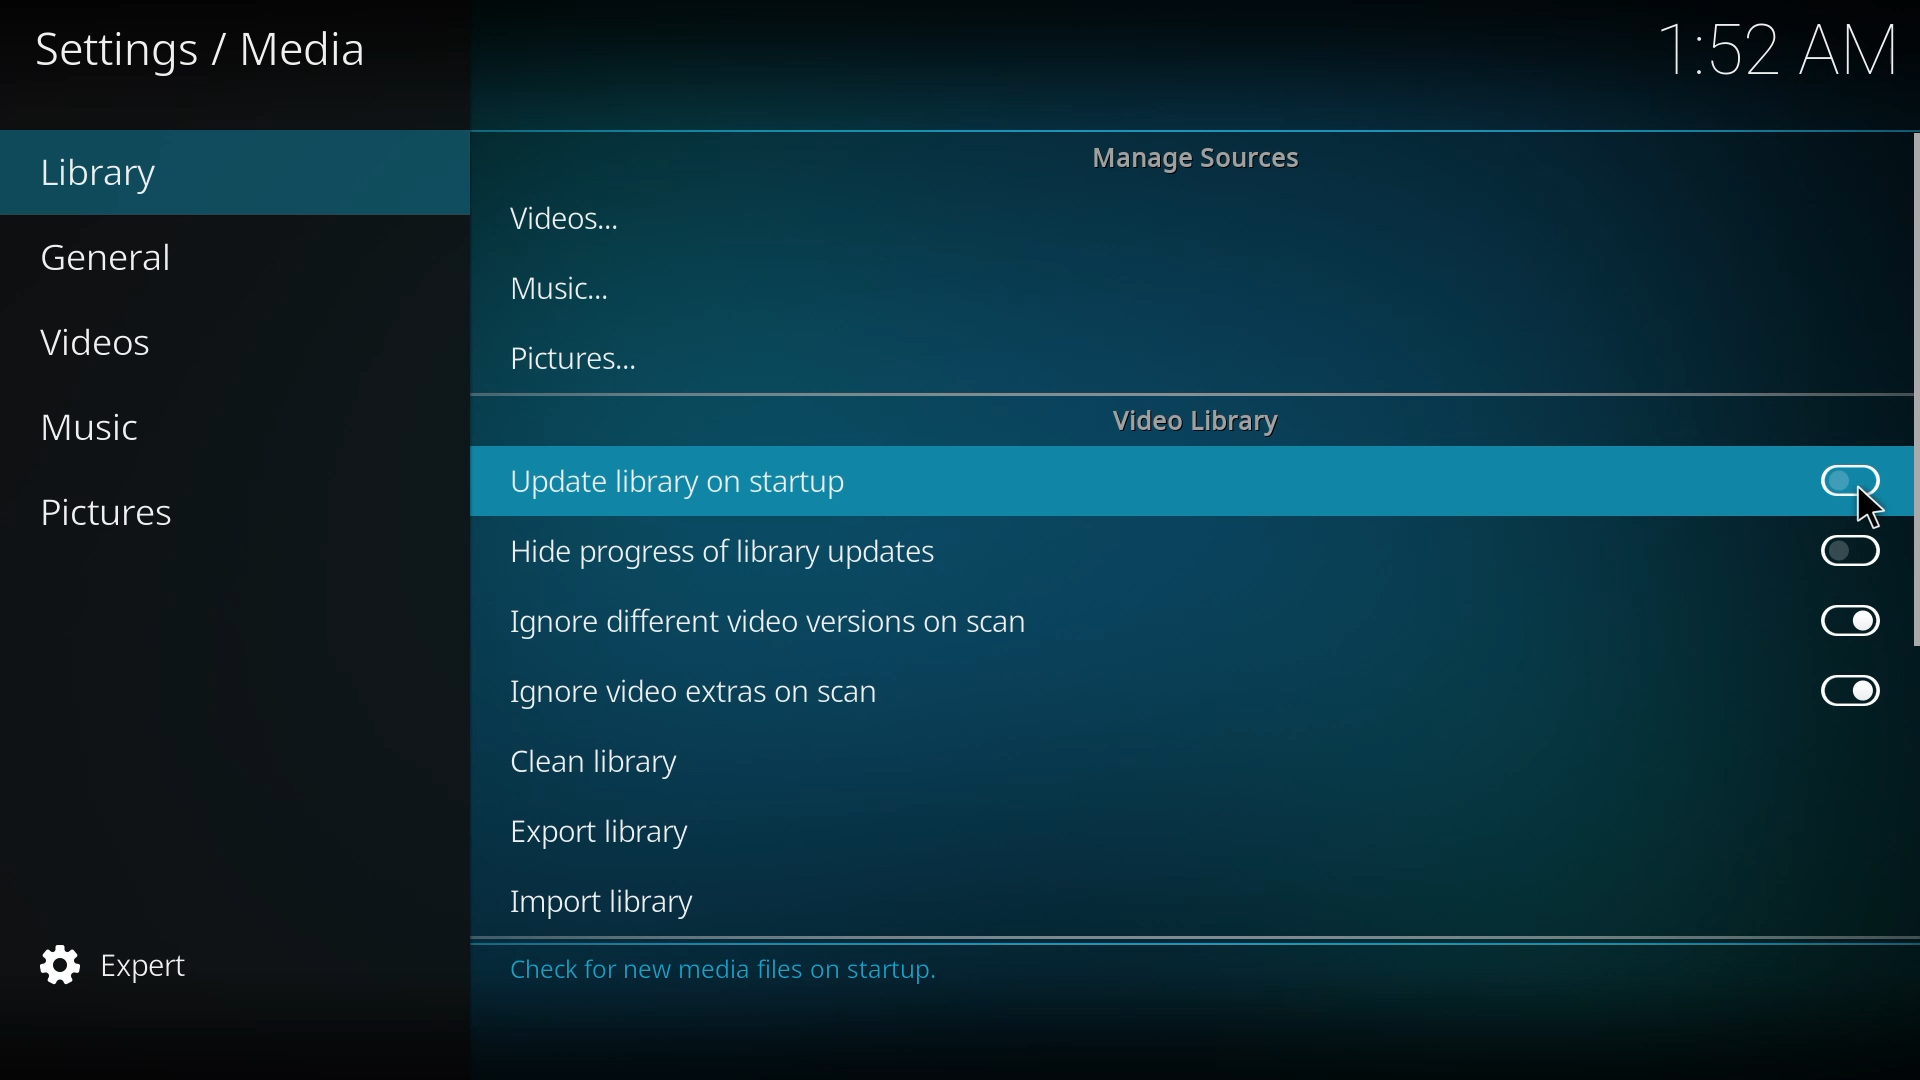  I want to click on settings media, so click(206, 46).